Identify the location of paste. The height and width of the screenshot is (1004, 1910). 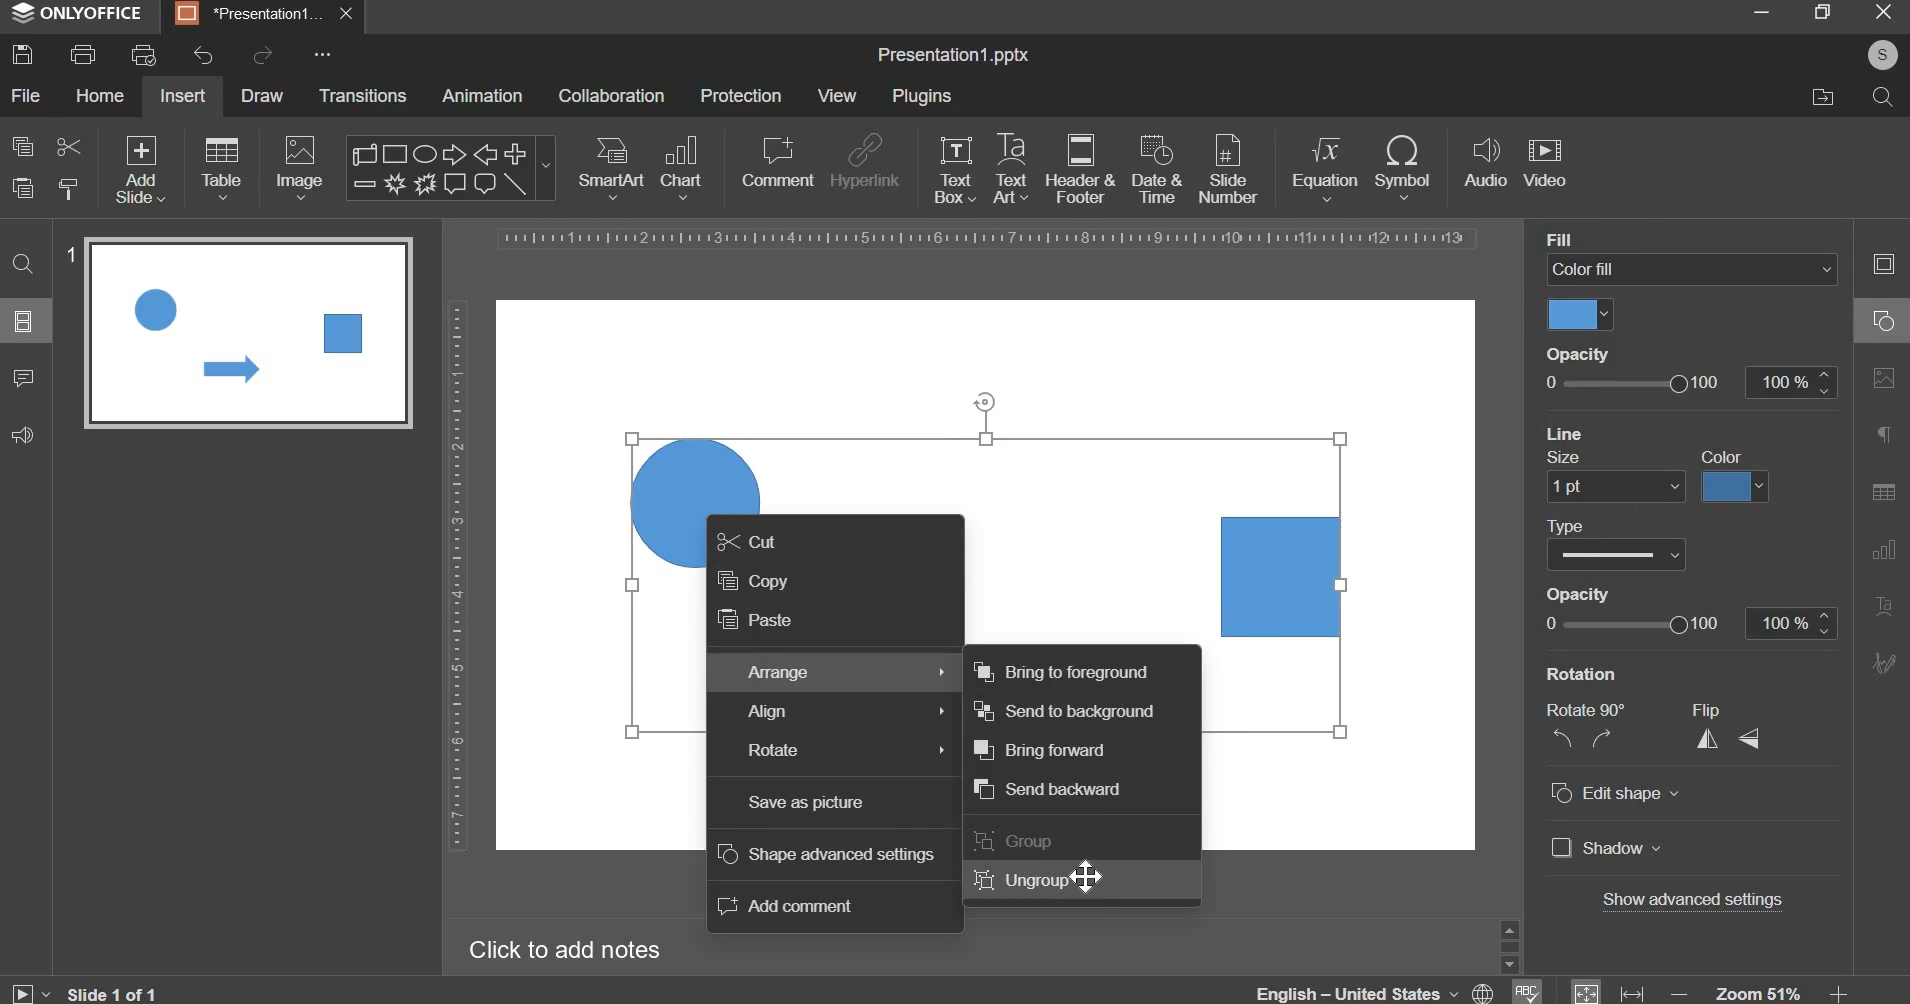
(23, 189).